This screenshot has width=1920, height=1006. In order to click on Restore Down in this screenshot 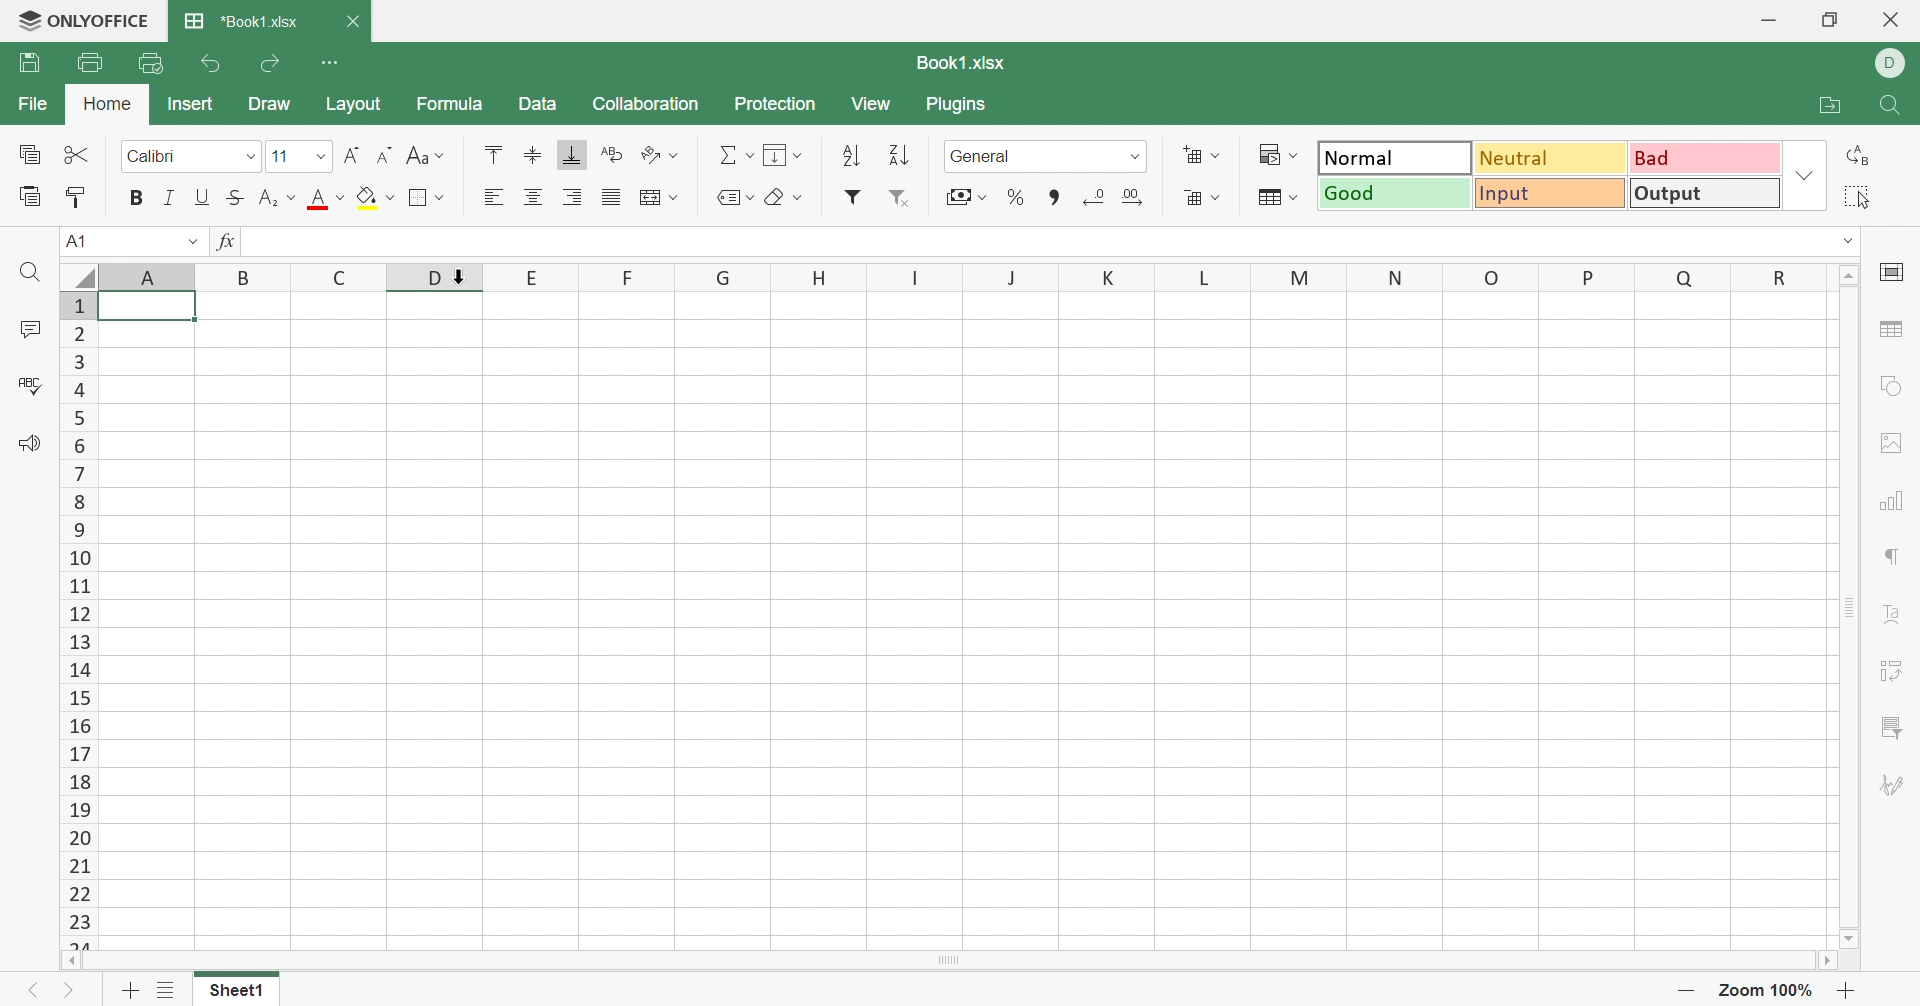, I will do `click(1831, 20)`.